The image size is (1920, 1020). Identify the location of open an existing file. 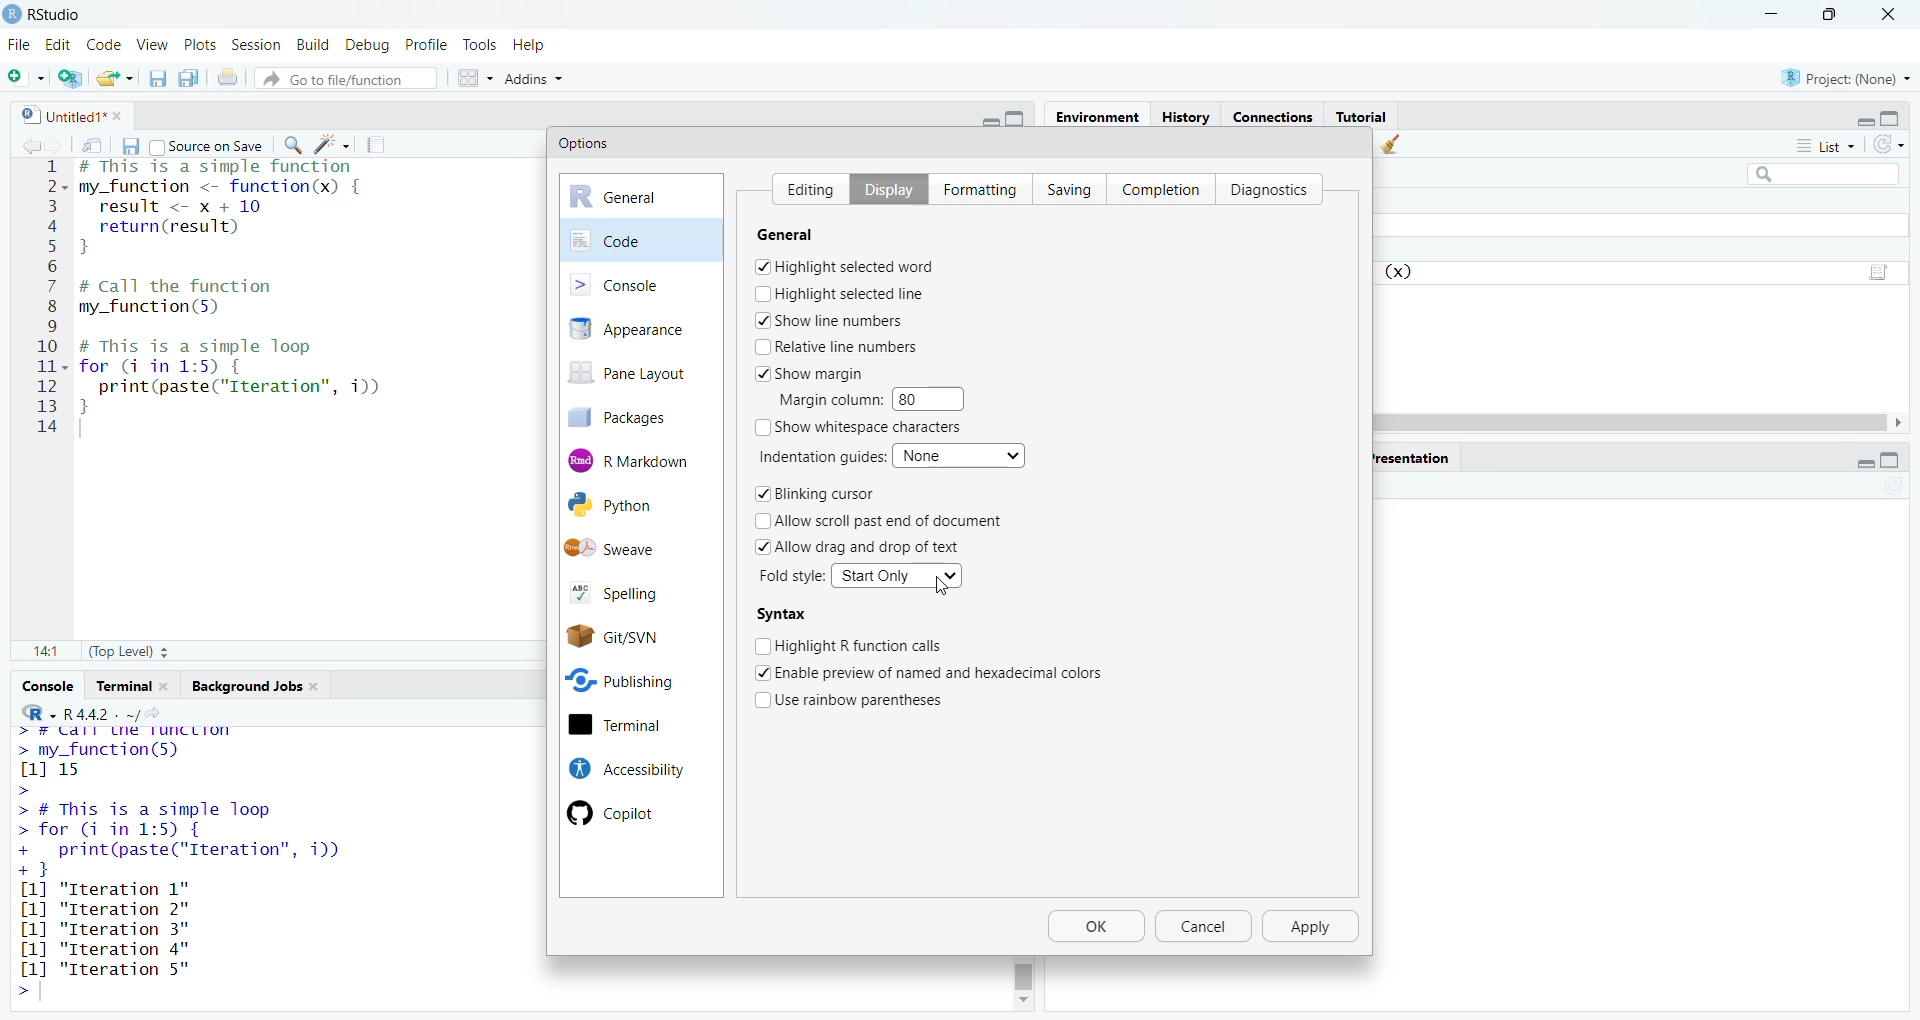
(116, 76).